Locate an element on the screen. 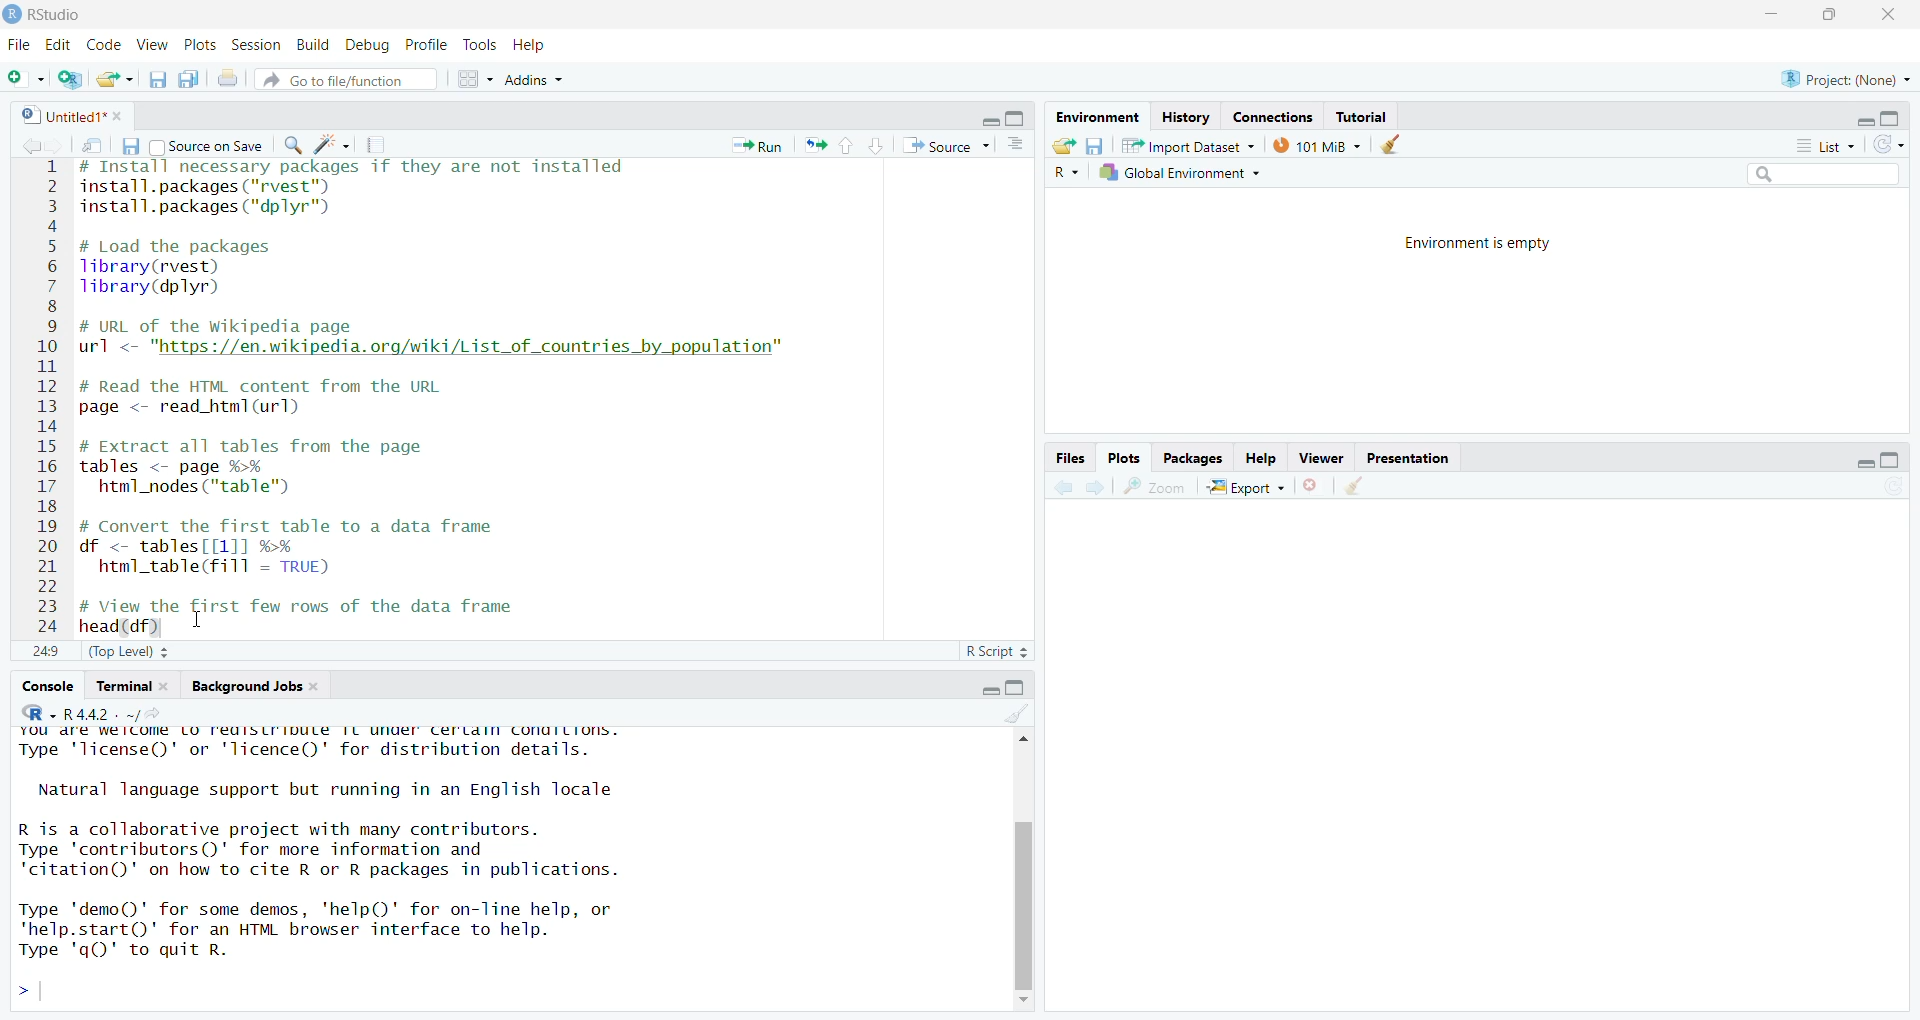  minimize is located at coordinates (1864, 464).